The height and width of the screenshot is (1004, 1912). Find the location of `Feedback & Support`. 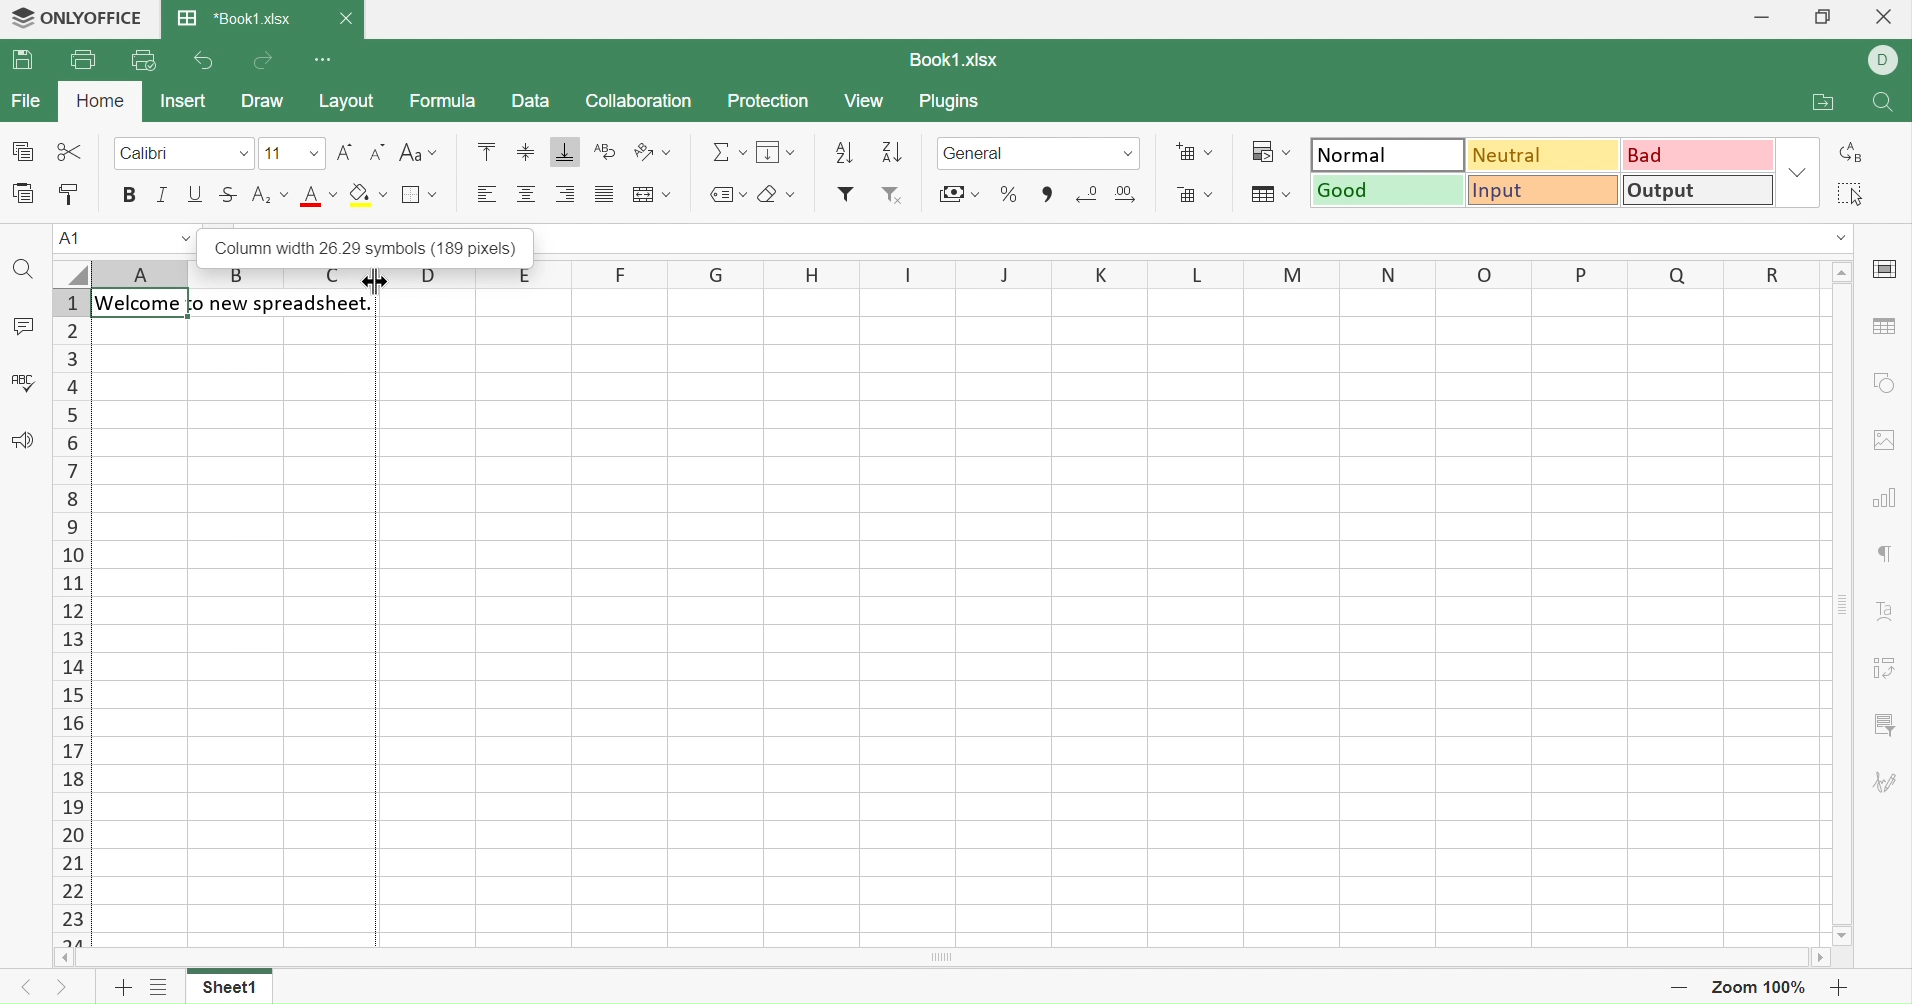

Feedback & Support is located at coordinates (24, 439).